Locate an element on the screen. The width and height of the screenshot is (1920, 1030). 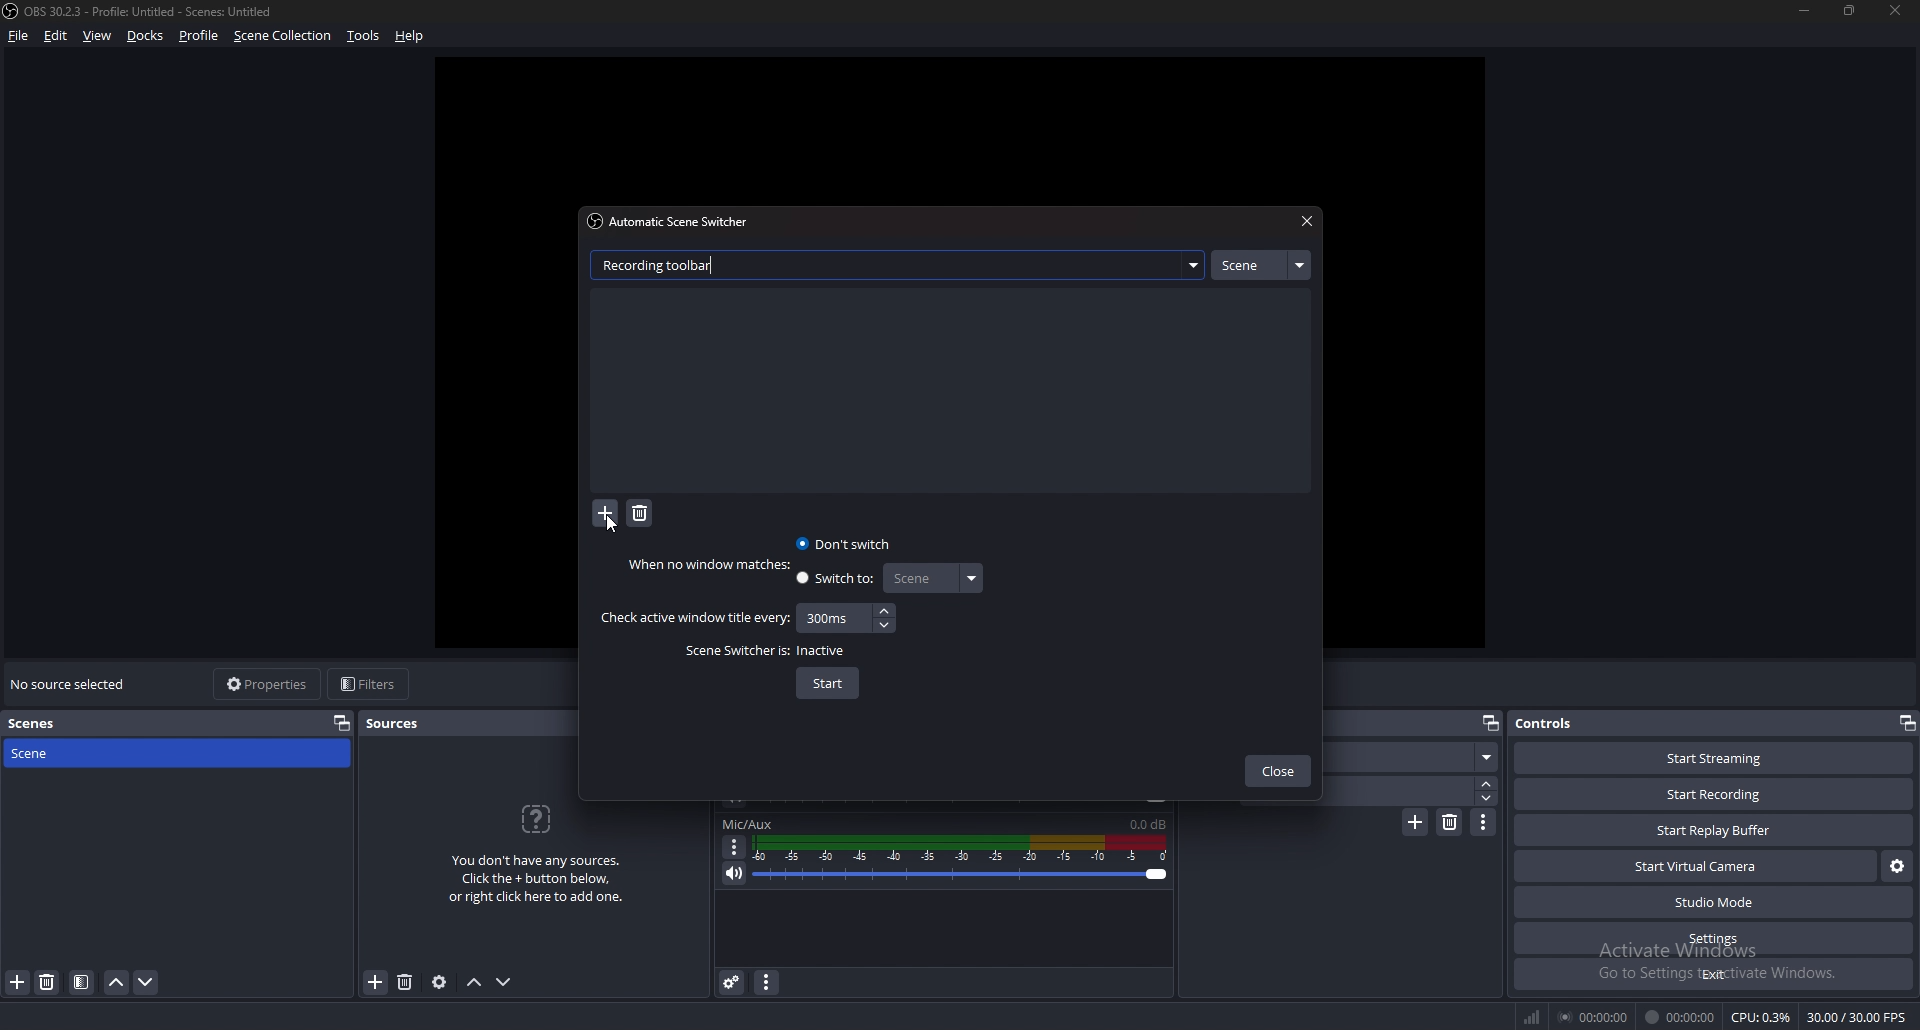
start replay buffer is located at coordinates (1715, 830).